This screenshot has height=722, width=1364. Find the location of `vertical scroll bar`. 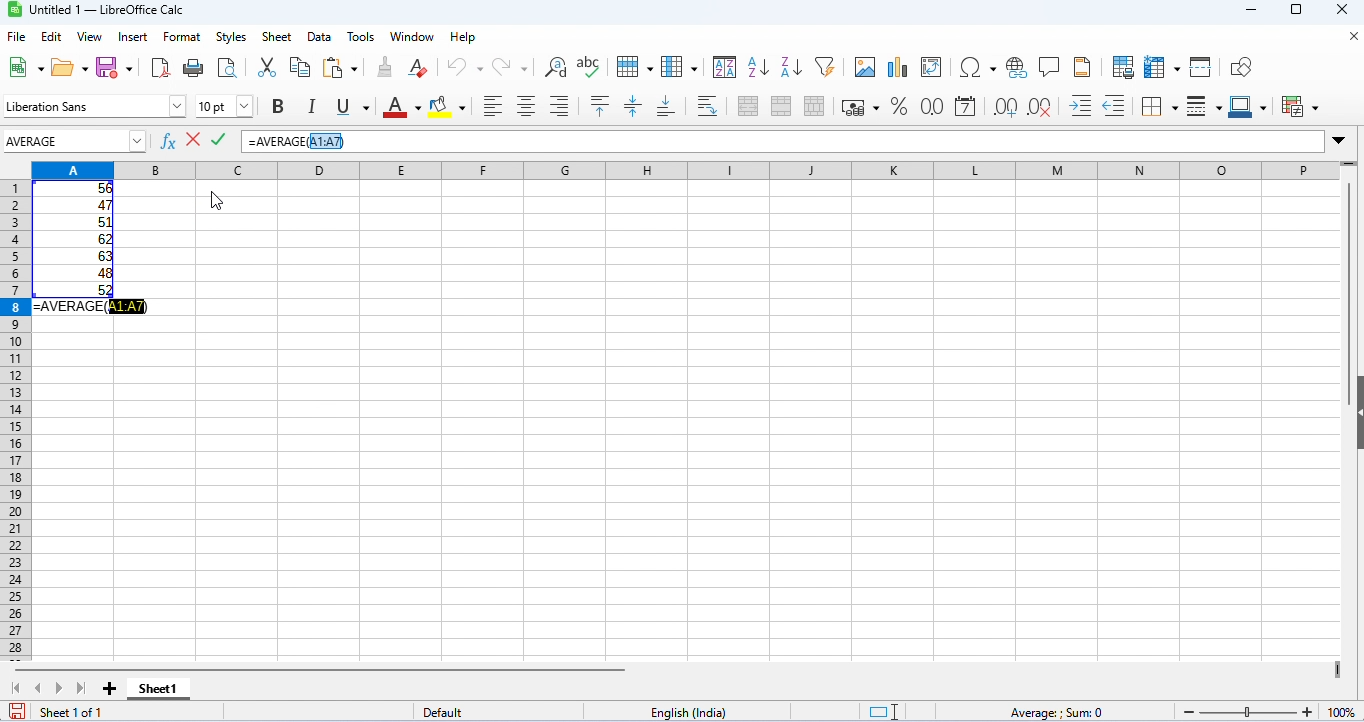

vertical scroll bar is located at coordinates (1349, 271).